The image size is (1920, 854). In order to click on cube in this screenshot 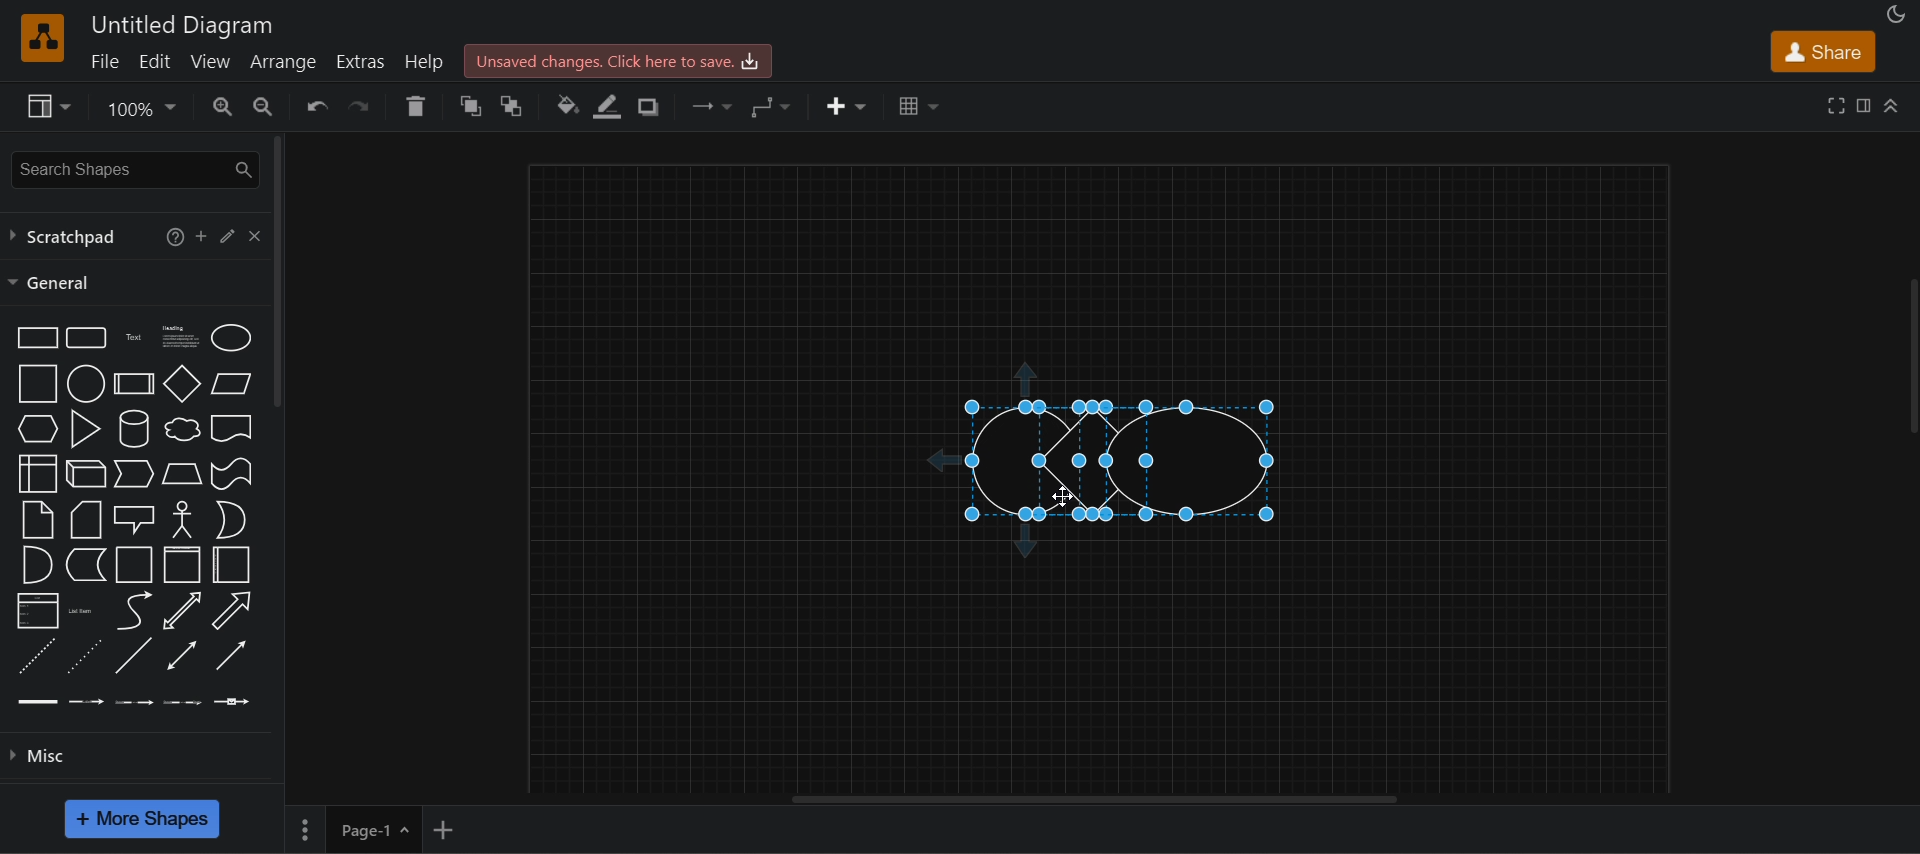, I will do `click(86, 472)`.